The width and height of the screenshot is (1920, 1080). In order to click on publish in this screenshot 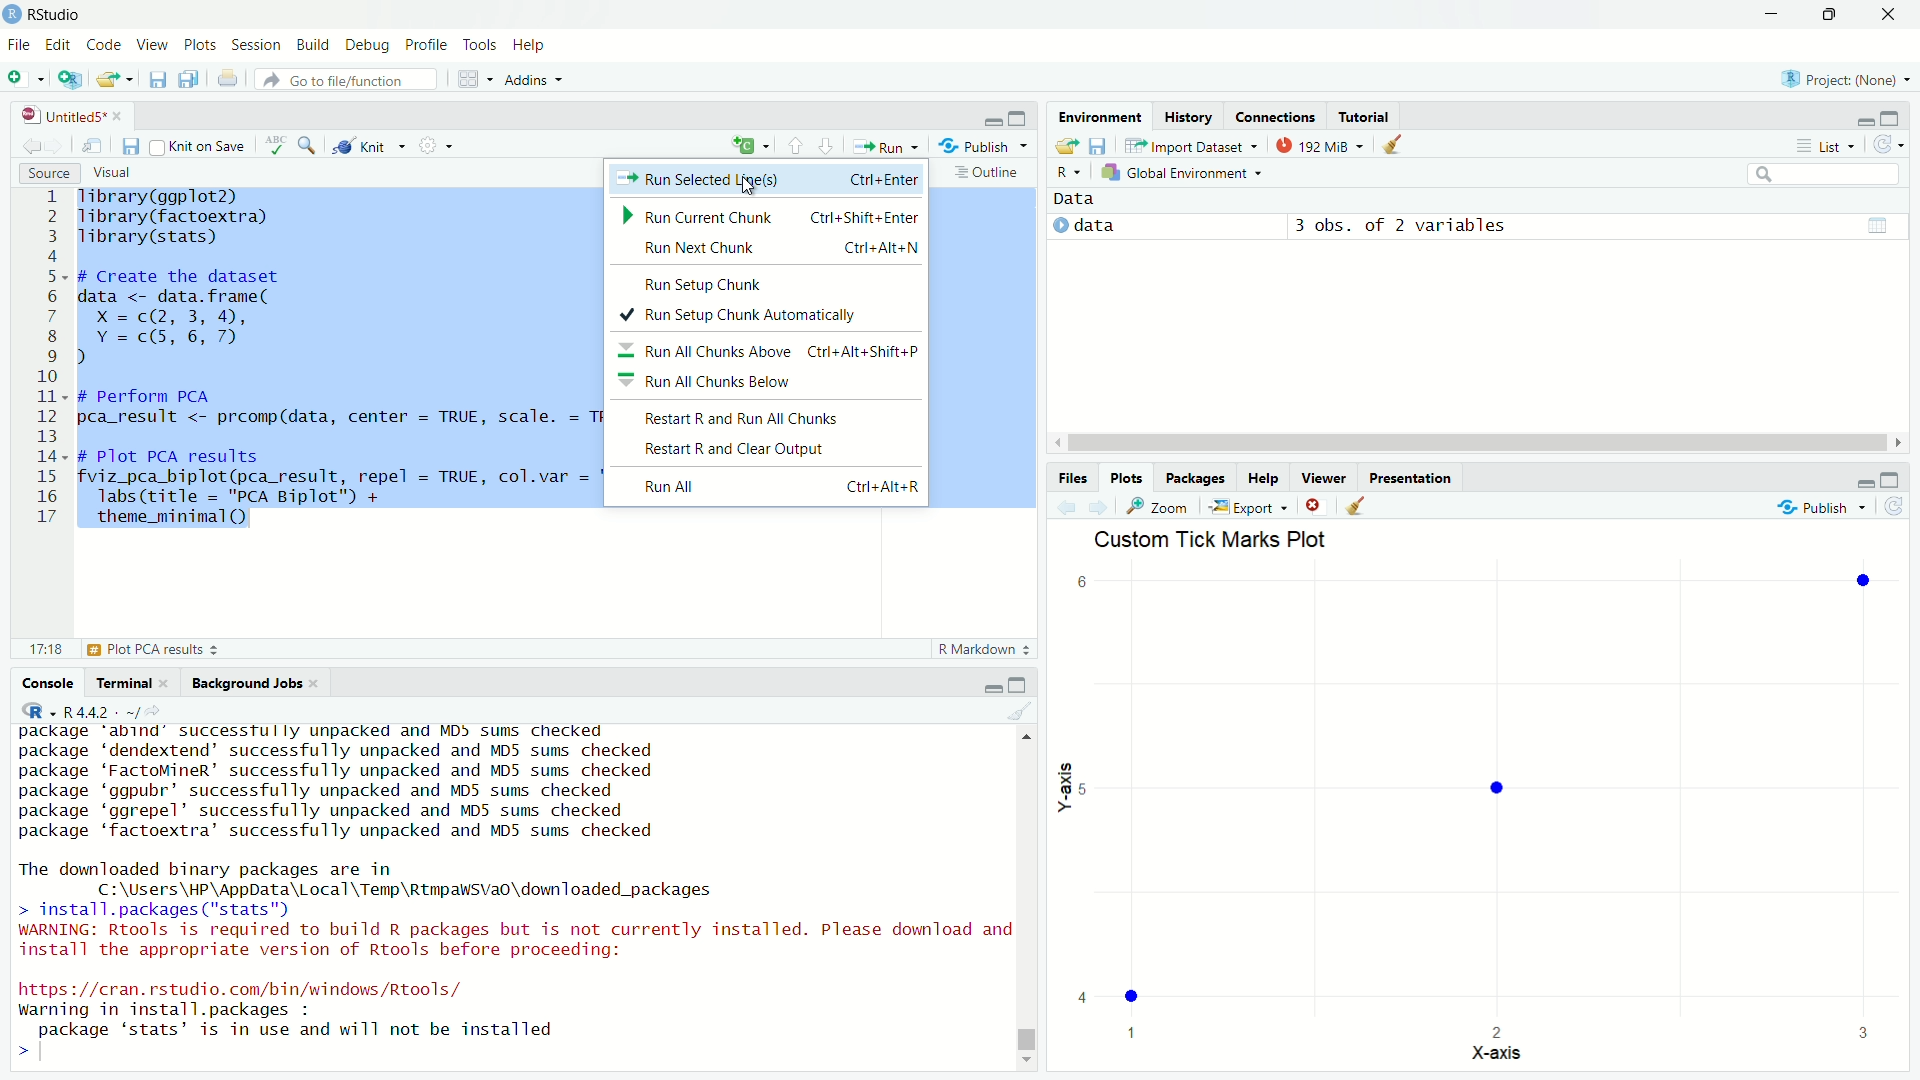, I will do `click(1822, 504)`.